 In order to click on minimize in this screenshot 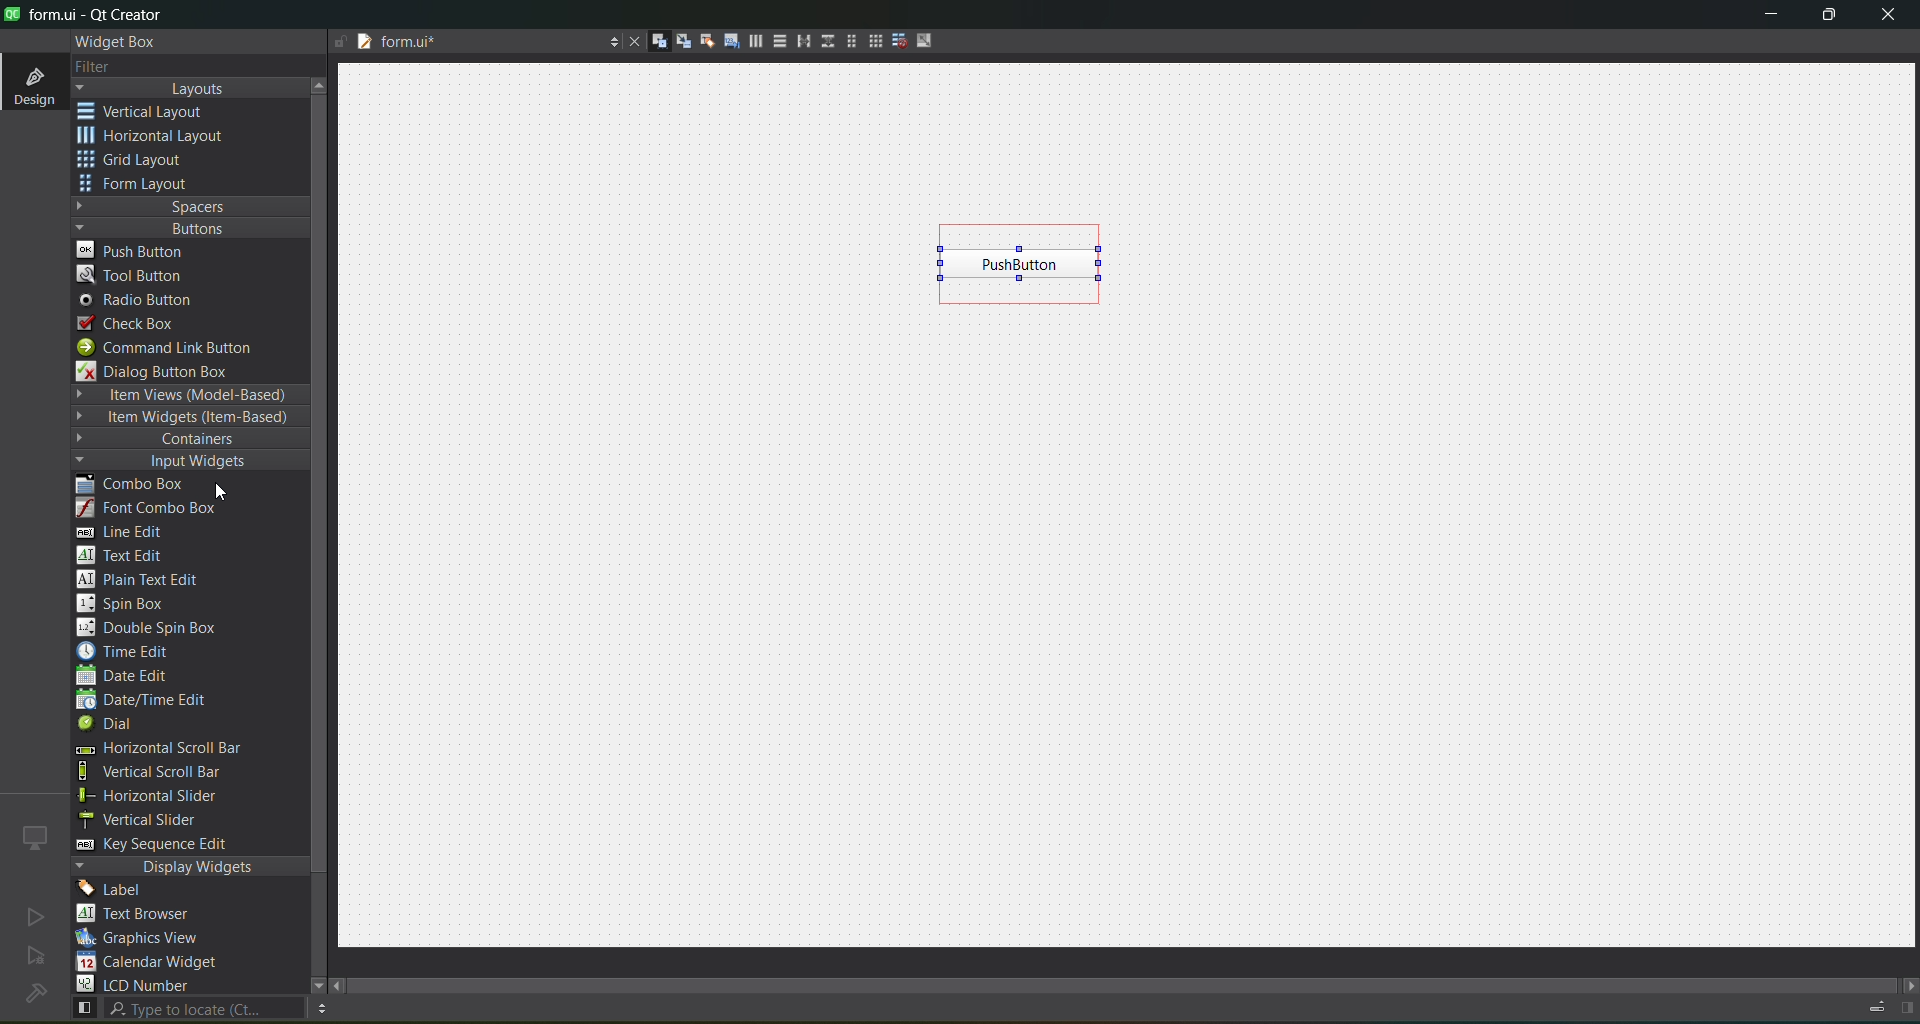, I will do `click(1771, 18)`.